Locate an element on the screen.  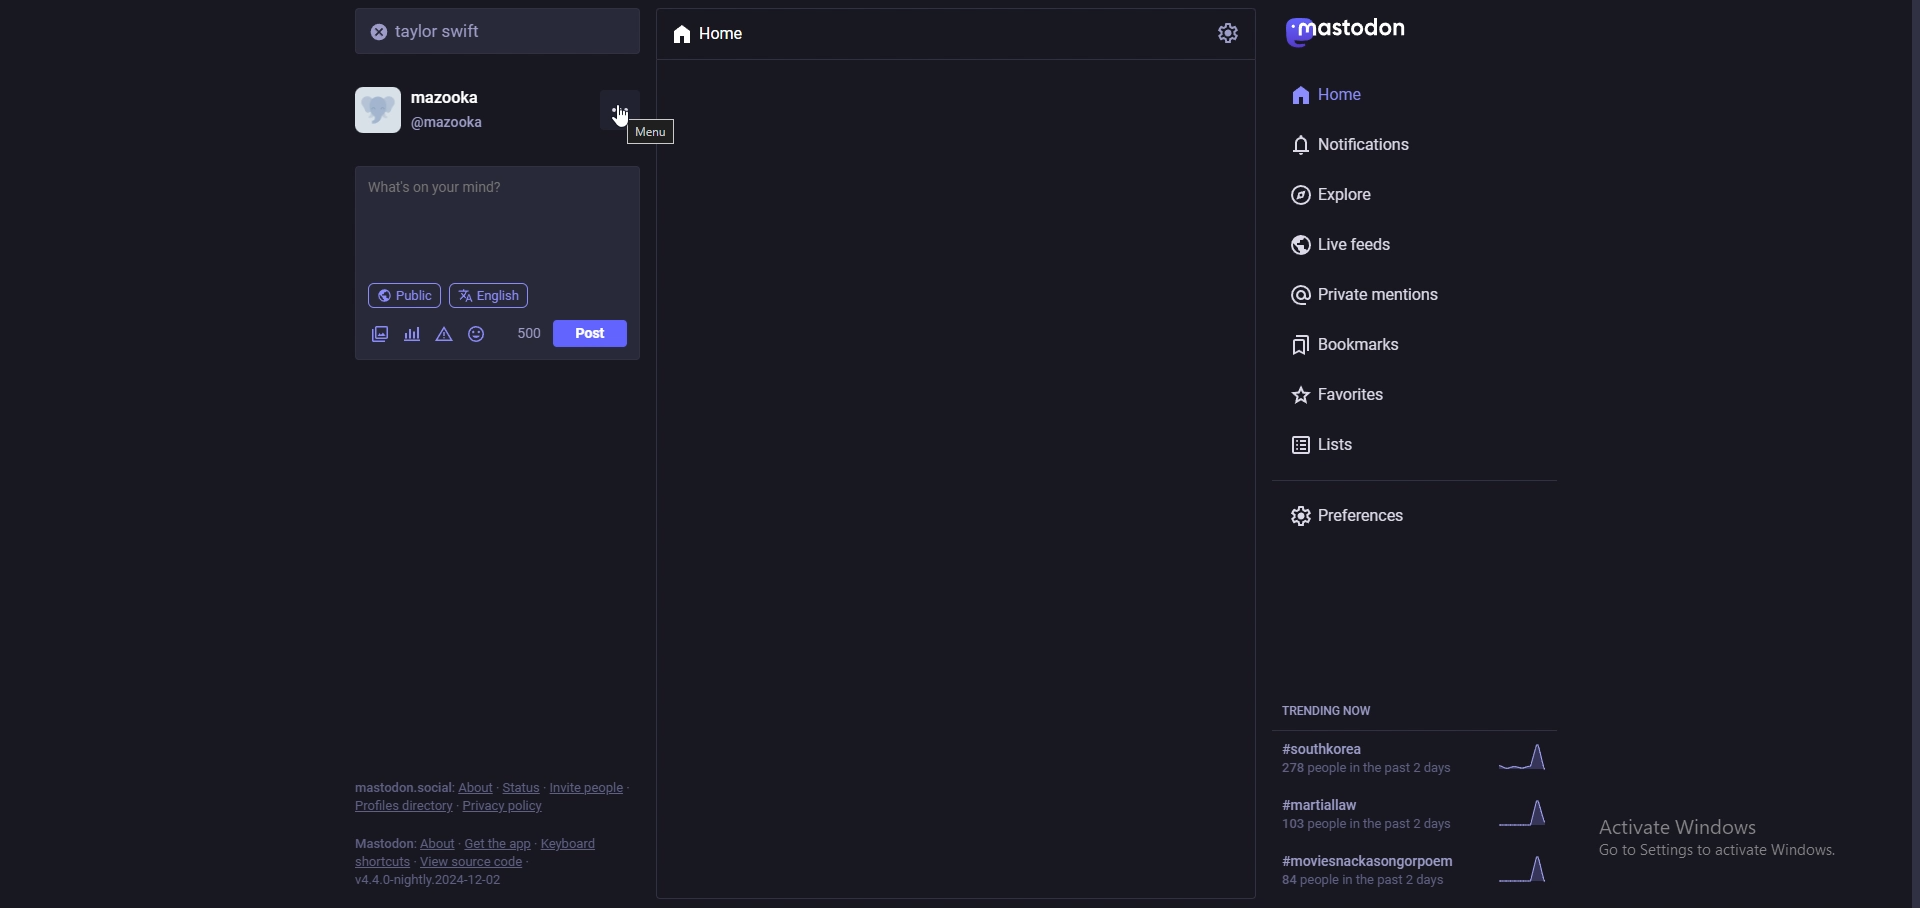
polls is located at coordinates (414, 334).